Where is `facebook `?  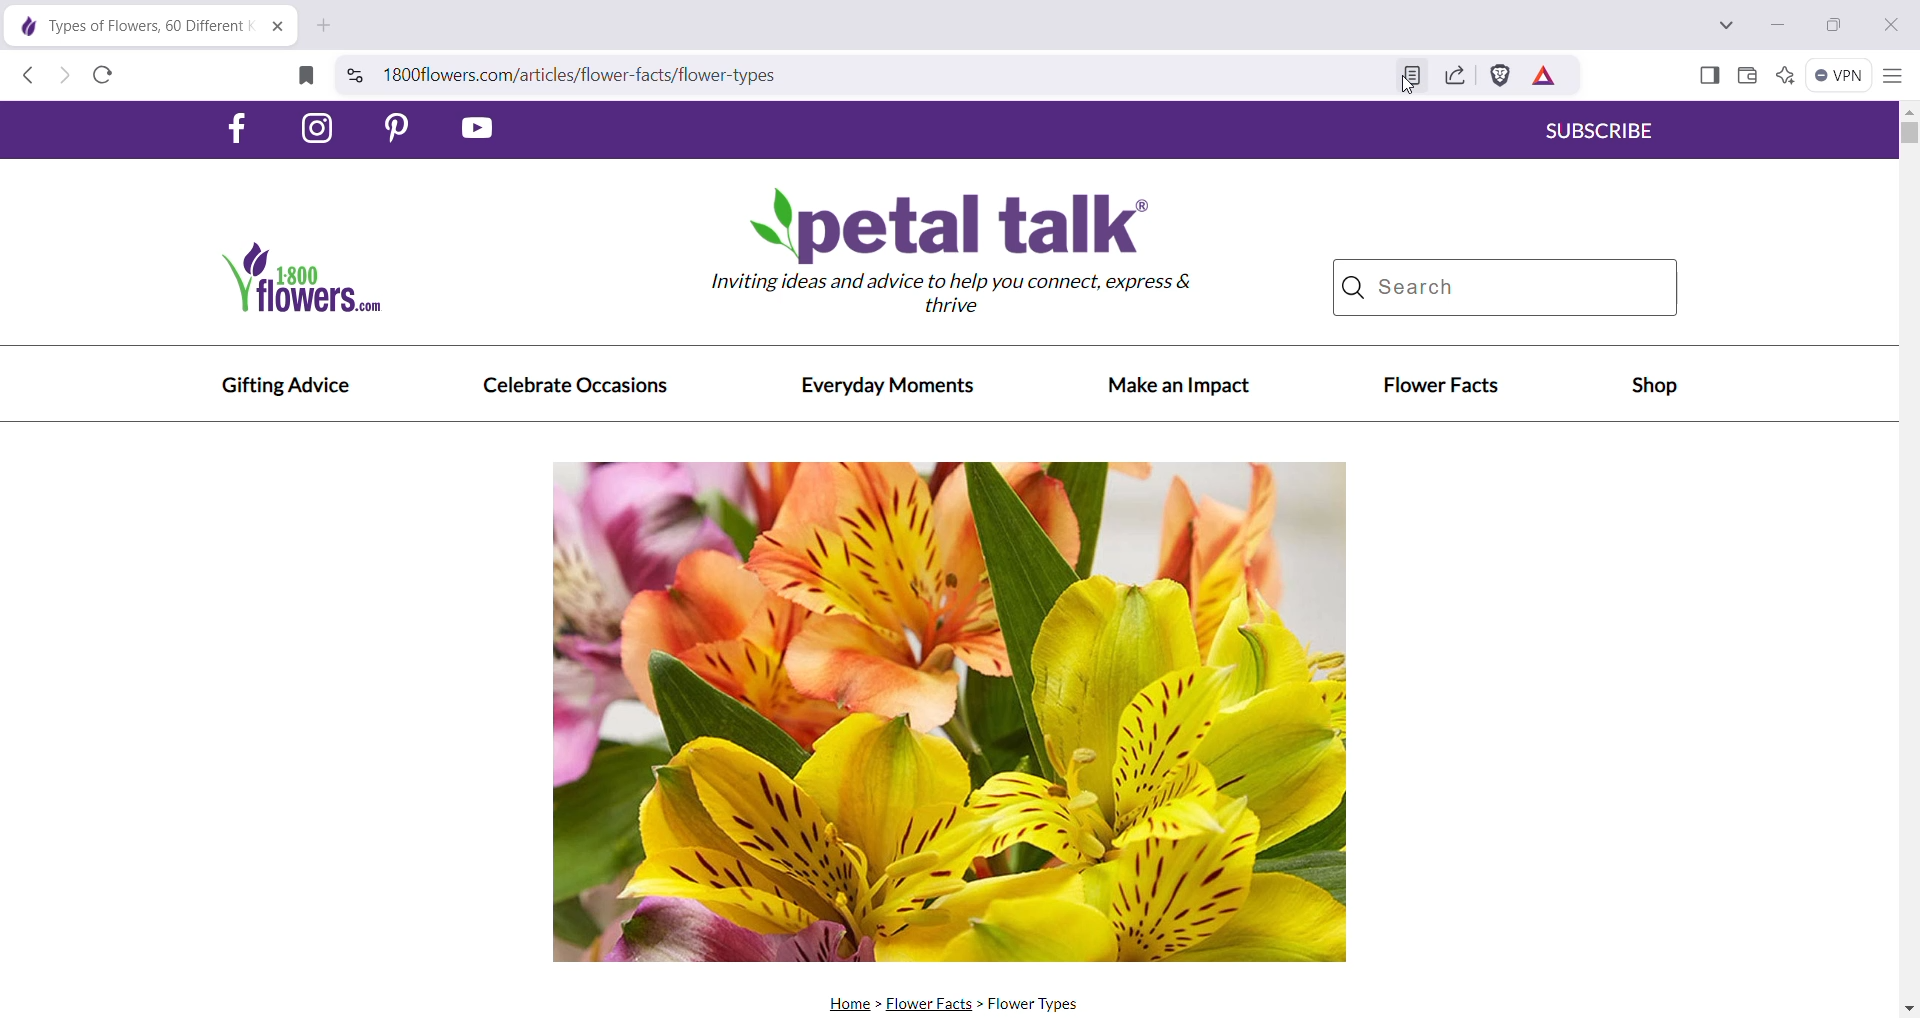 facebook  is located at coordinates (238, 128).